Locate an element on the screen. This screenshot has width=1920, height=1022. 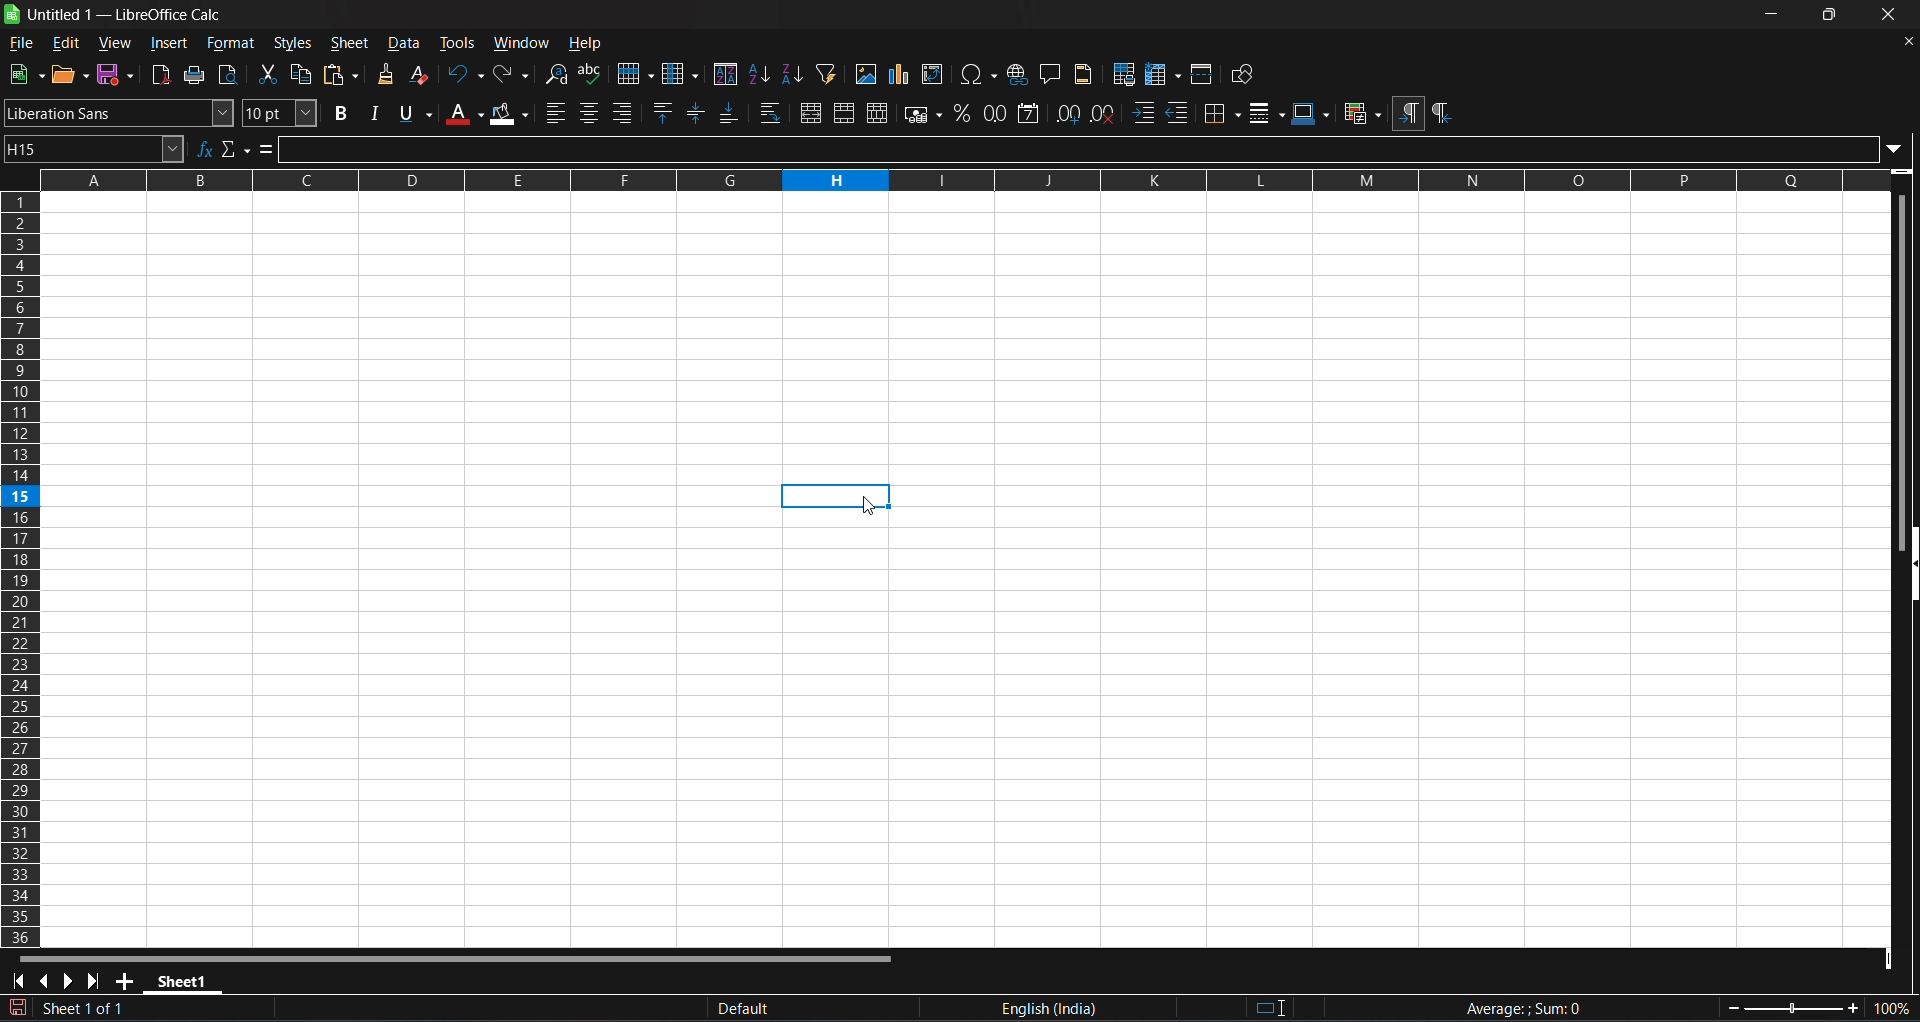
hide is located at coordinates (1908, 565).